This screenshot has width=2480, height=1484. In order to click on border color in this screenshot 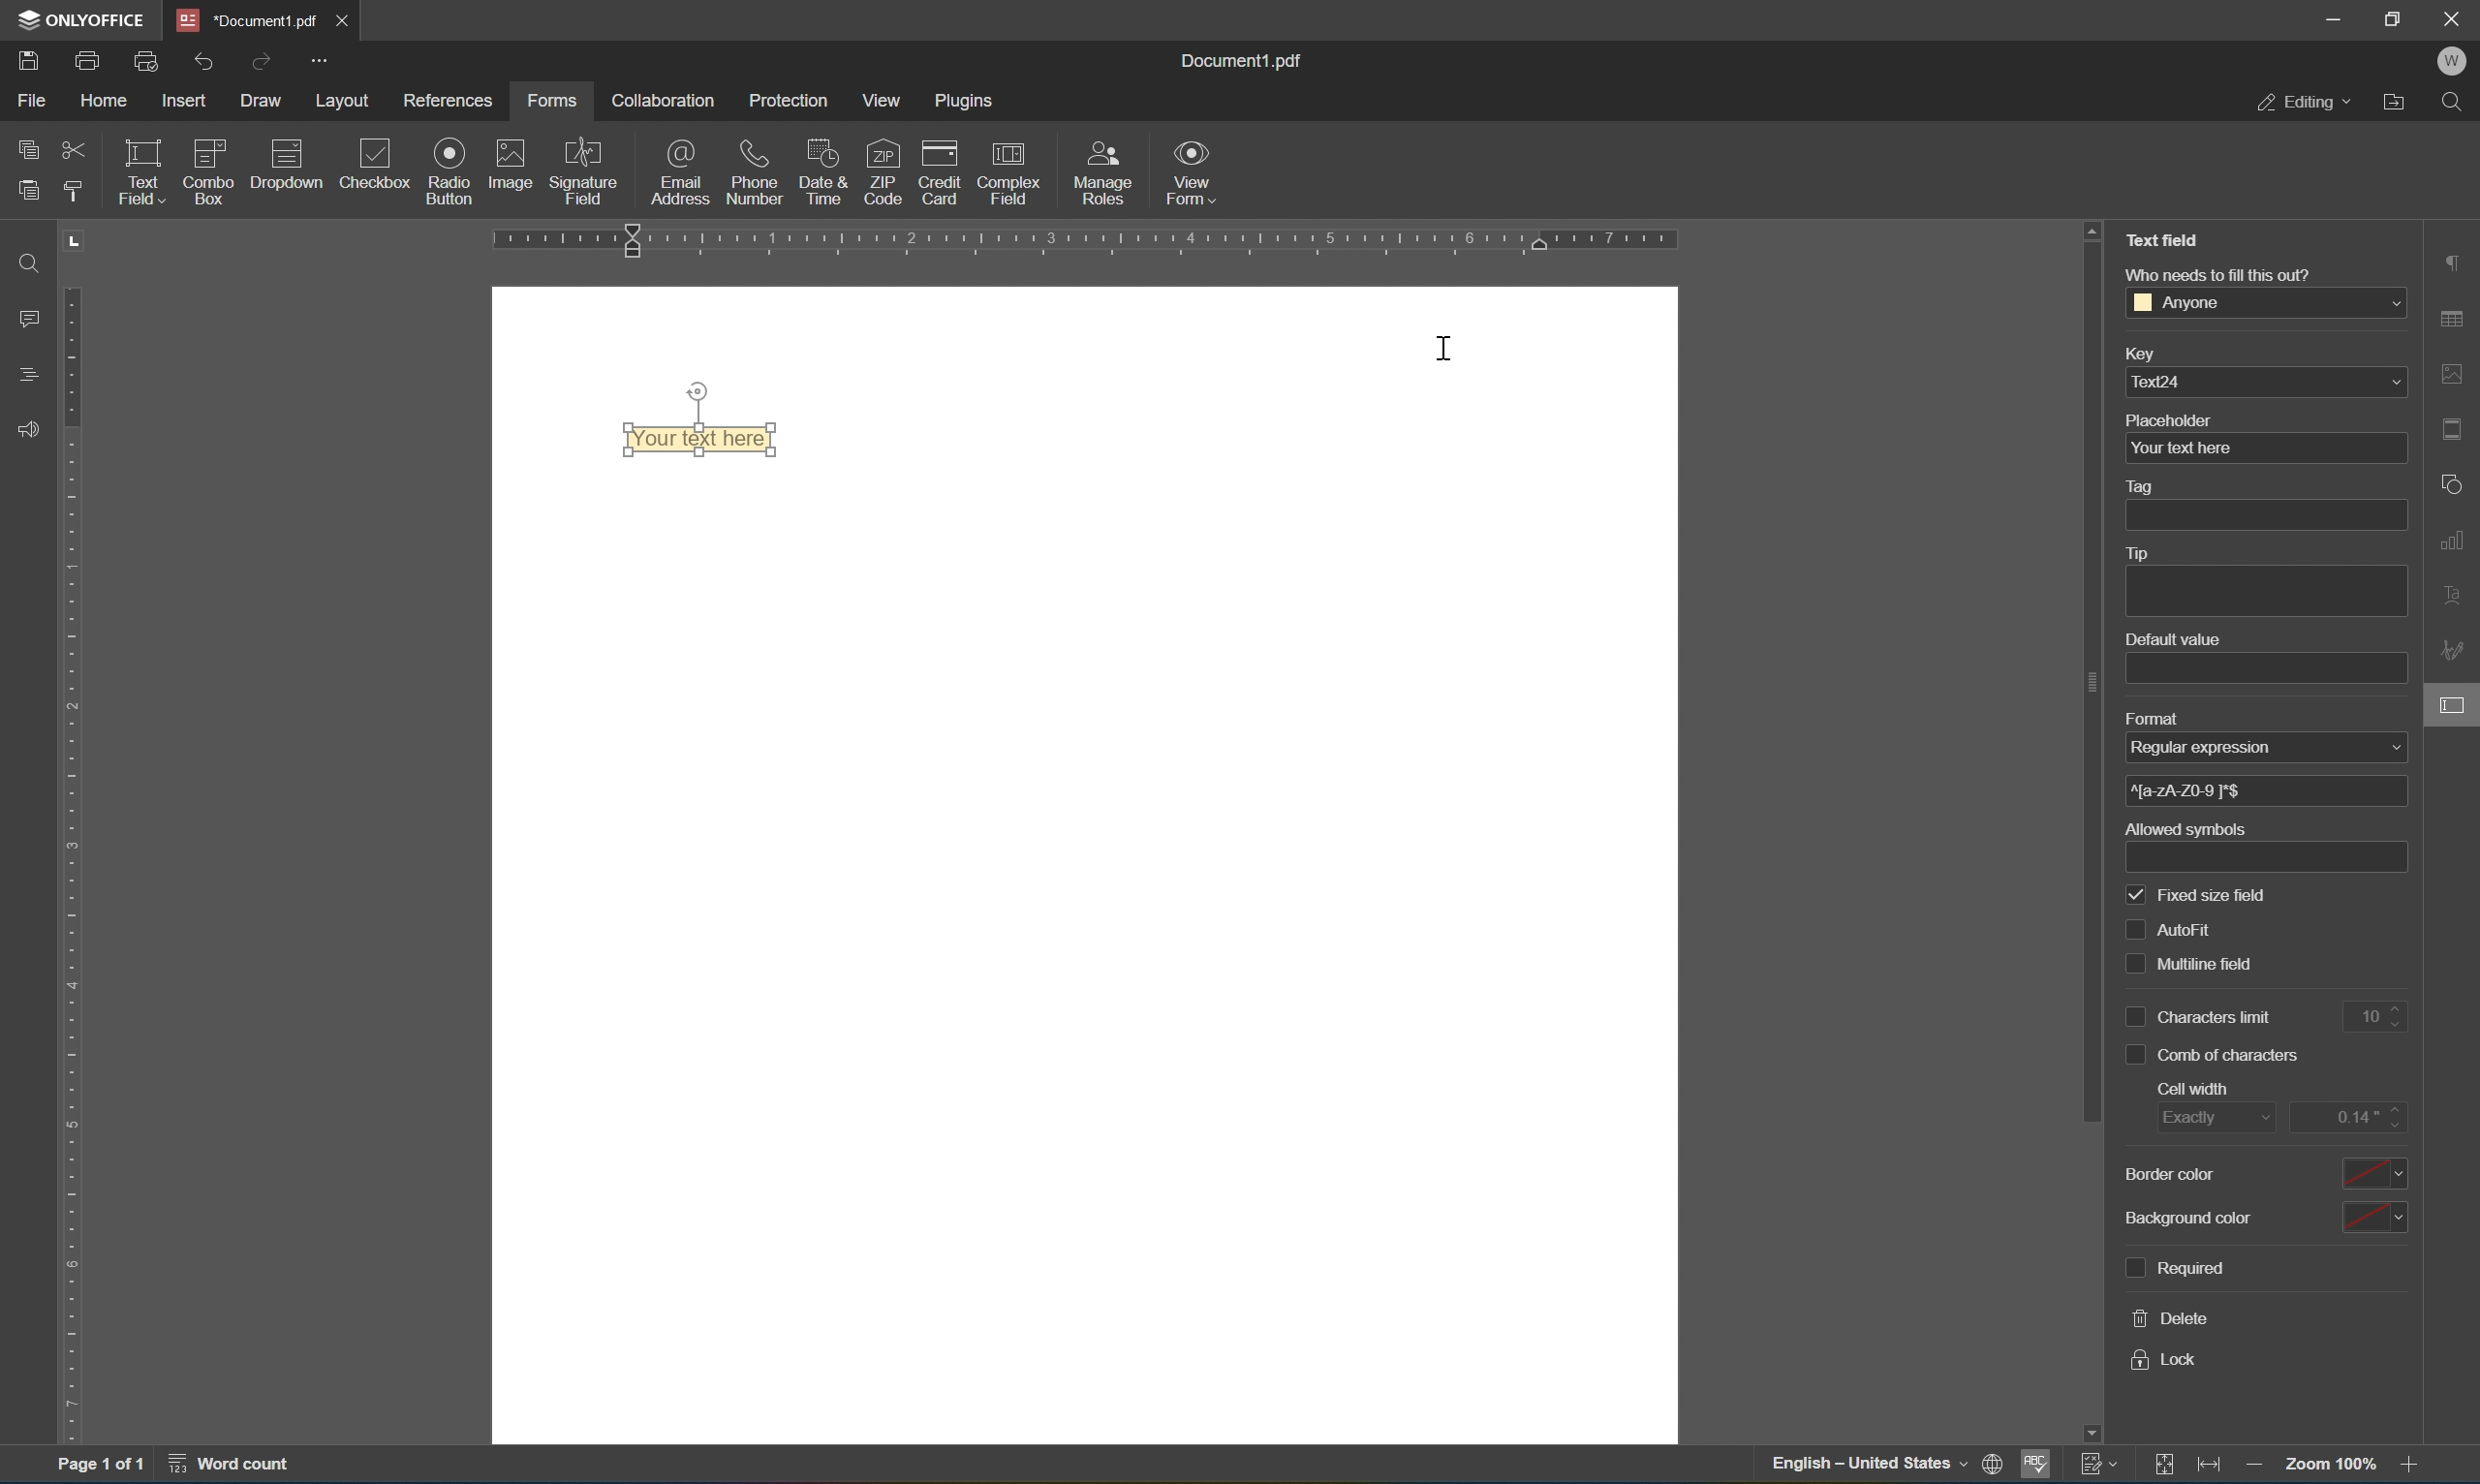, I will do `click(2167, 1173)`.